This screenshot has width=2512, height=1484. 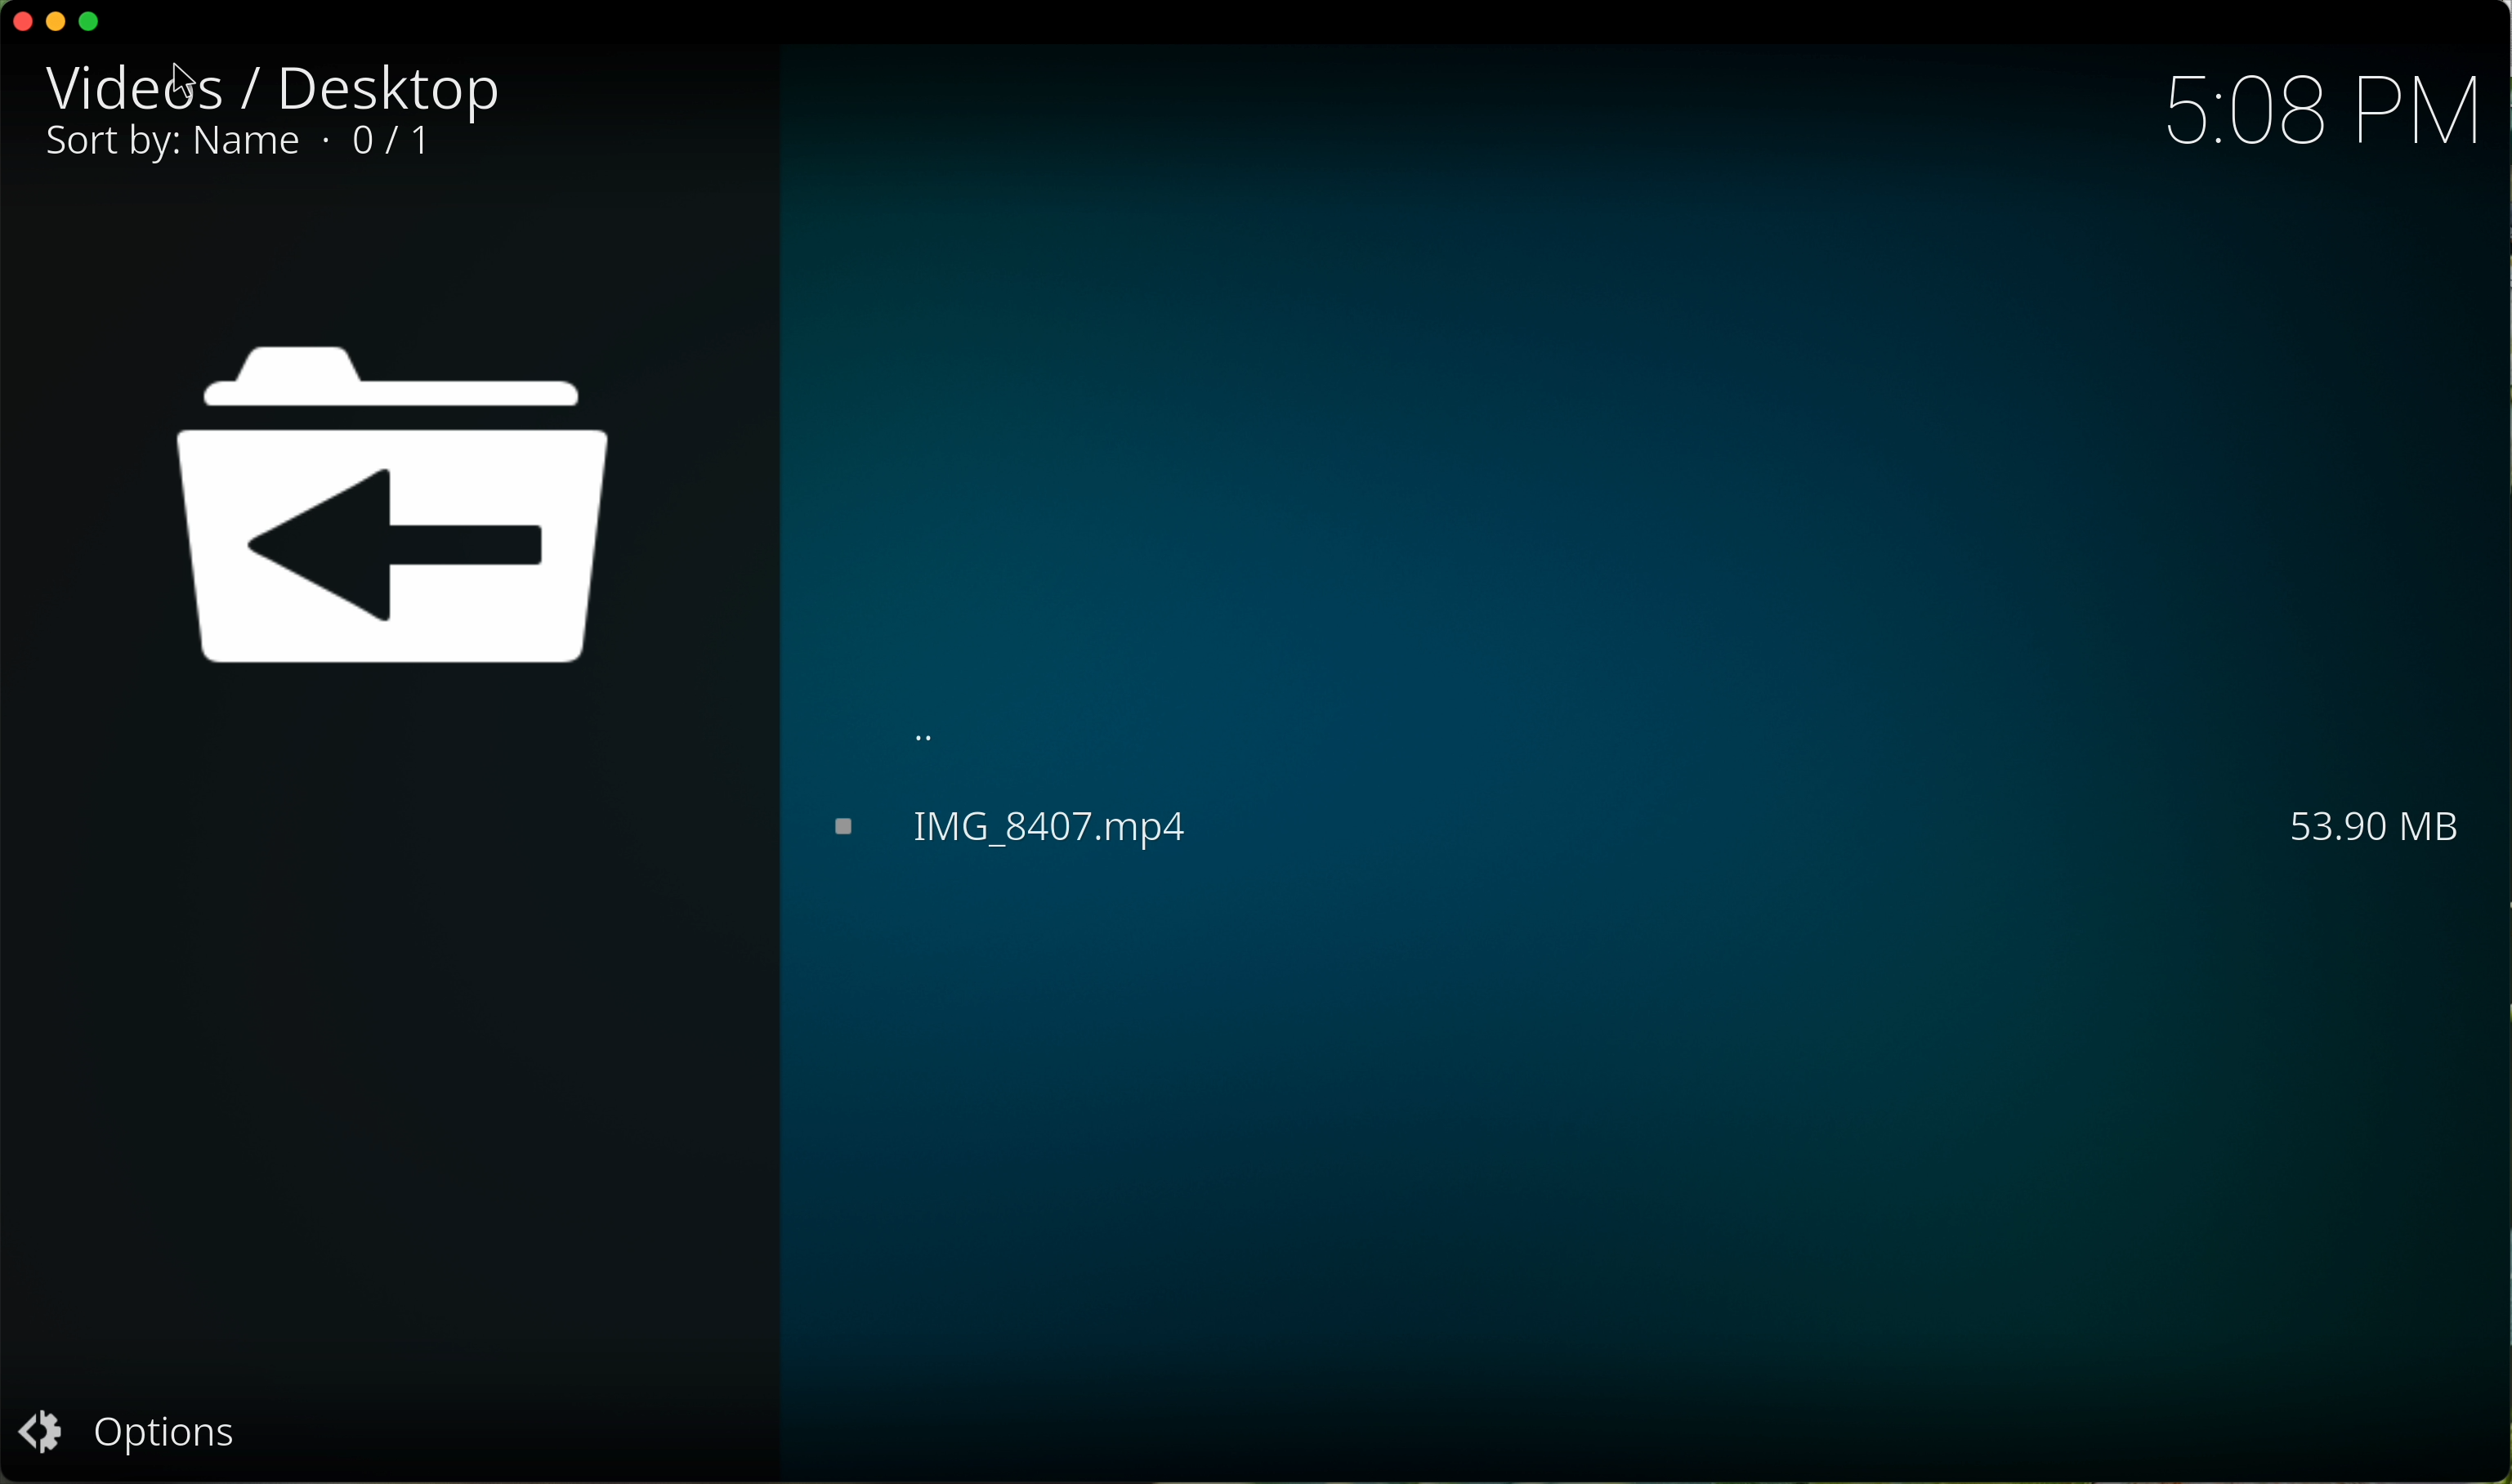 I want to click on back, so click(x=931, y=723).